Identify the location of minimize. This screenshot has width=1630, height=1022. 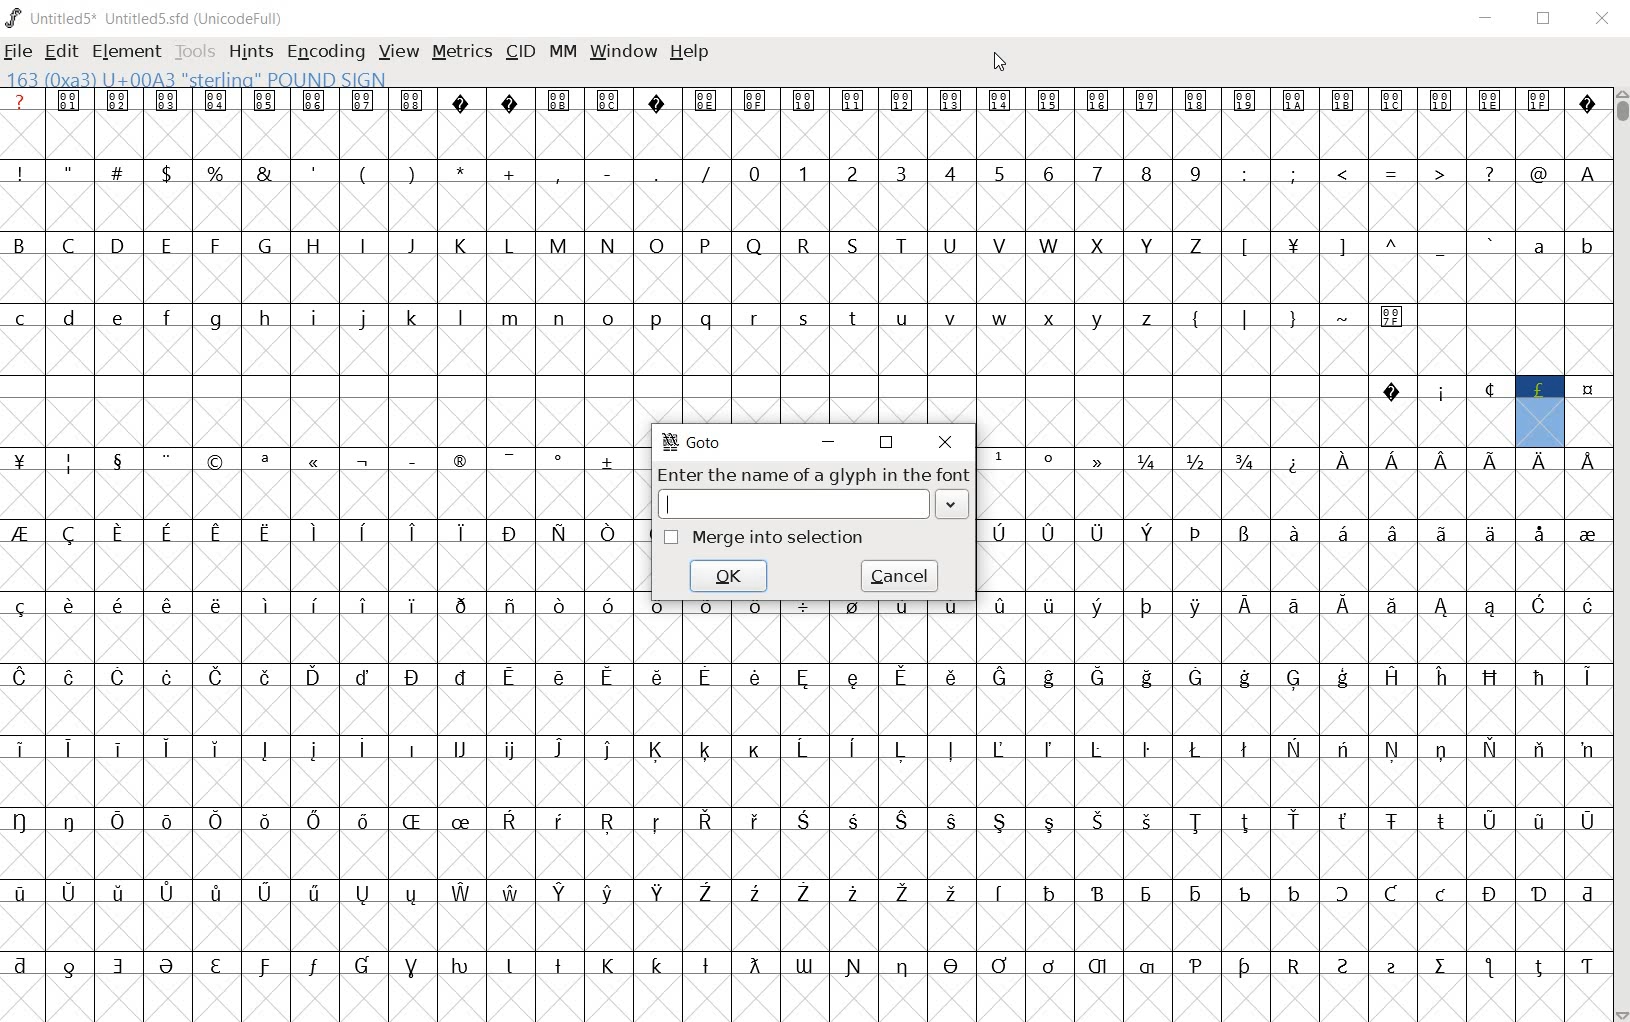
(826, 442).